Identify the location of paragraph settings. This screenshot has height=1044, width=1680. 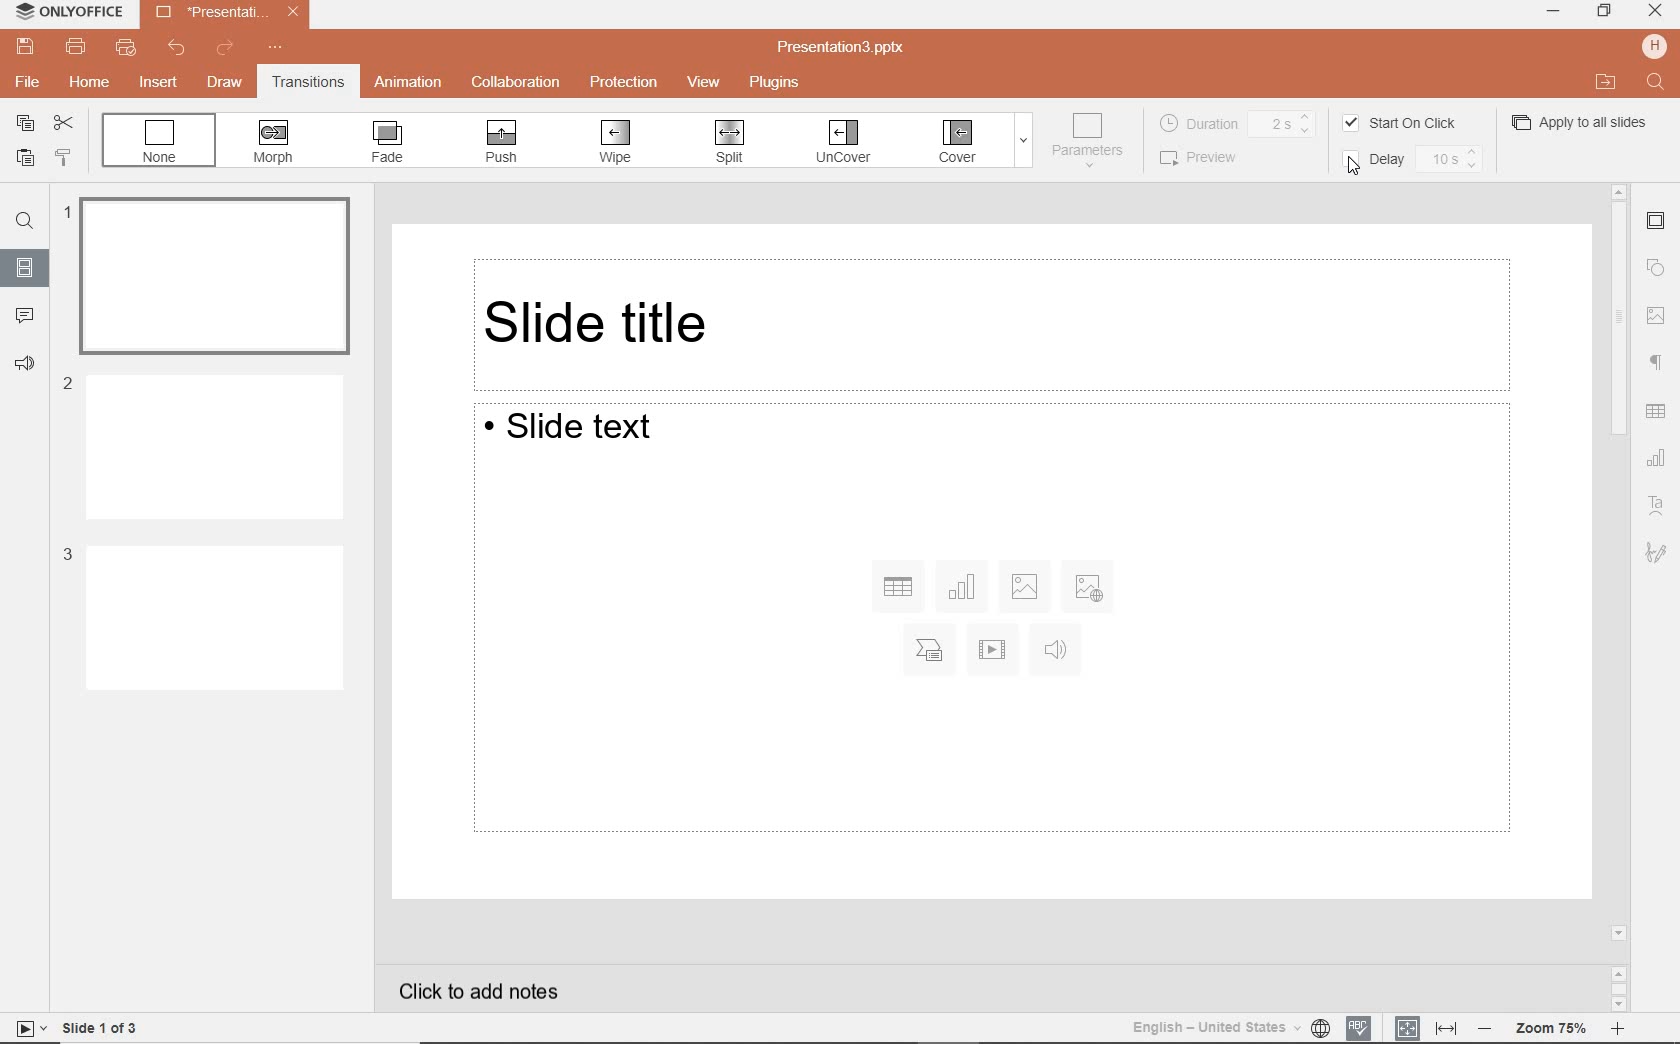
(1659, 363).